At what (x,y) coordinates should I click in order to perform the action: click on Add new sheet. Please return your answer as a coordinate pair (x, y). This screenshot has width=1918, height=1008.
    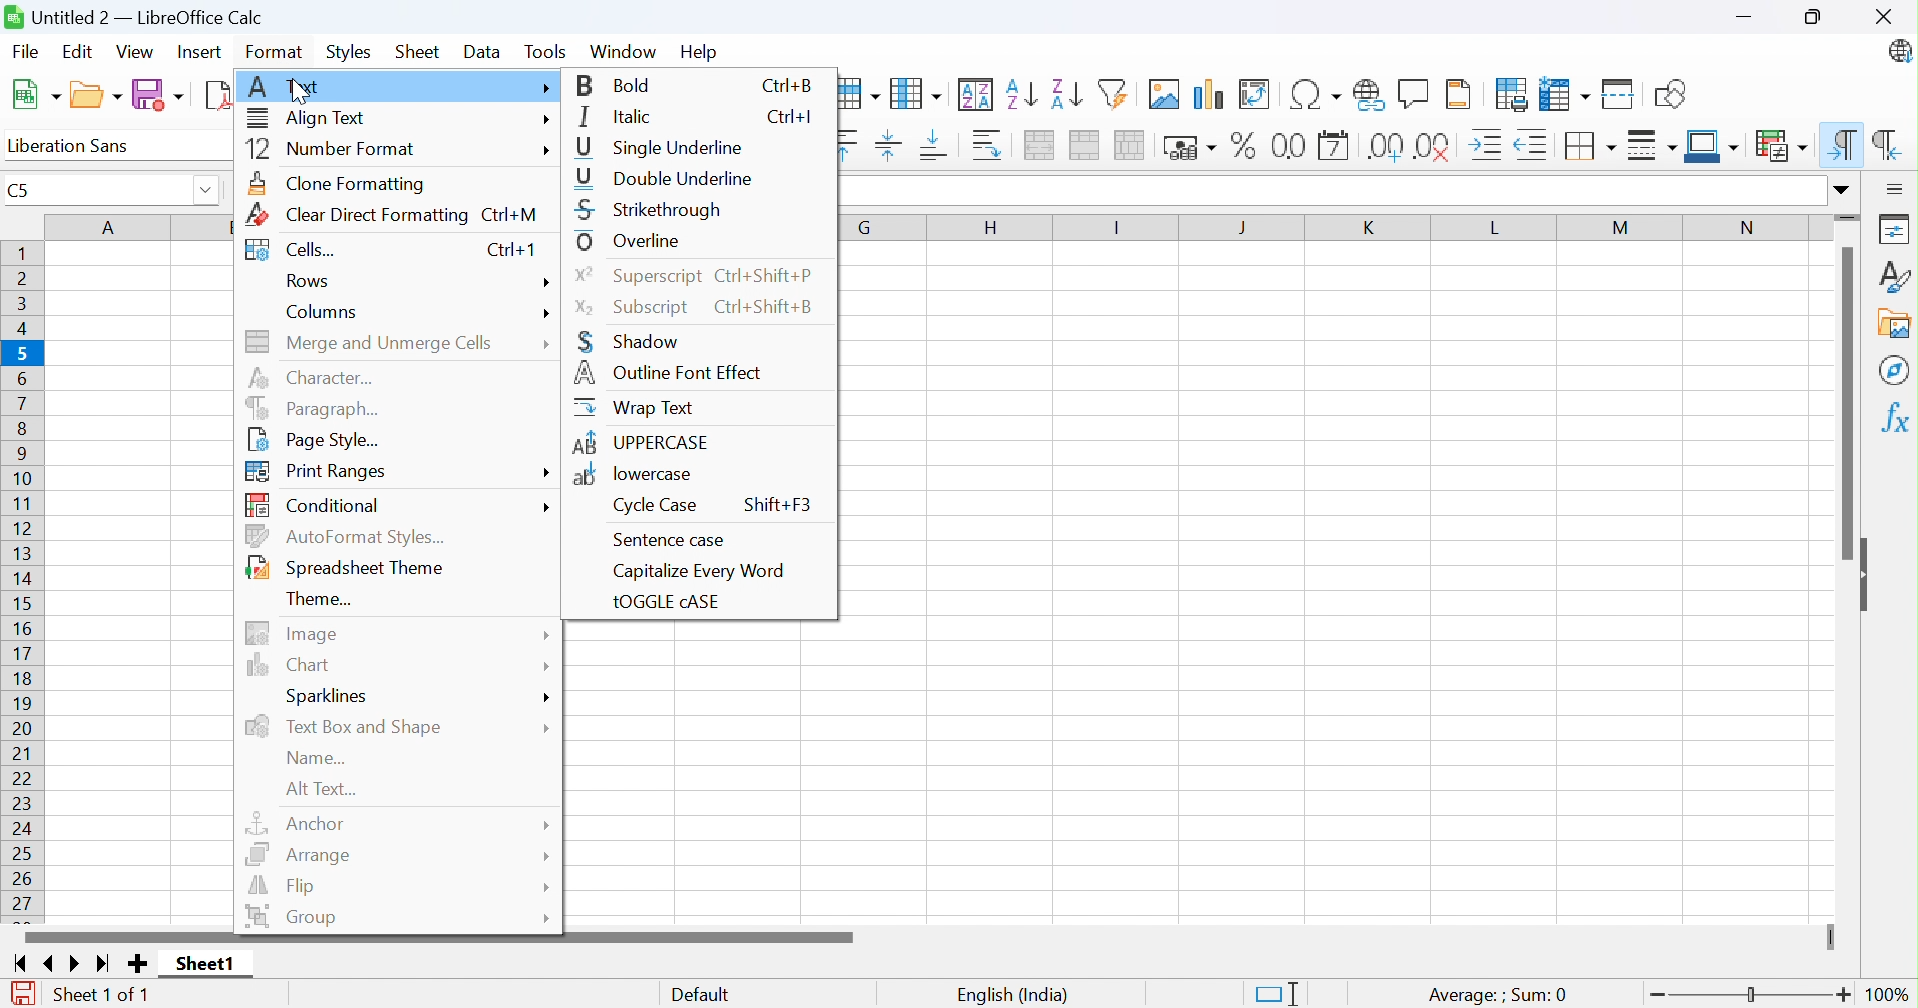
    Looking at the image, I should click on (138, 964).